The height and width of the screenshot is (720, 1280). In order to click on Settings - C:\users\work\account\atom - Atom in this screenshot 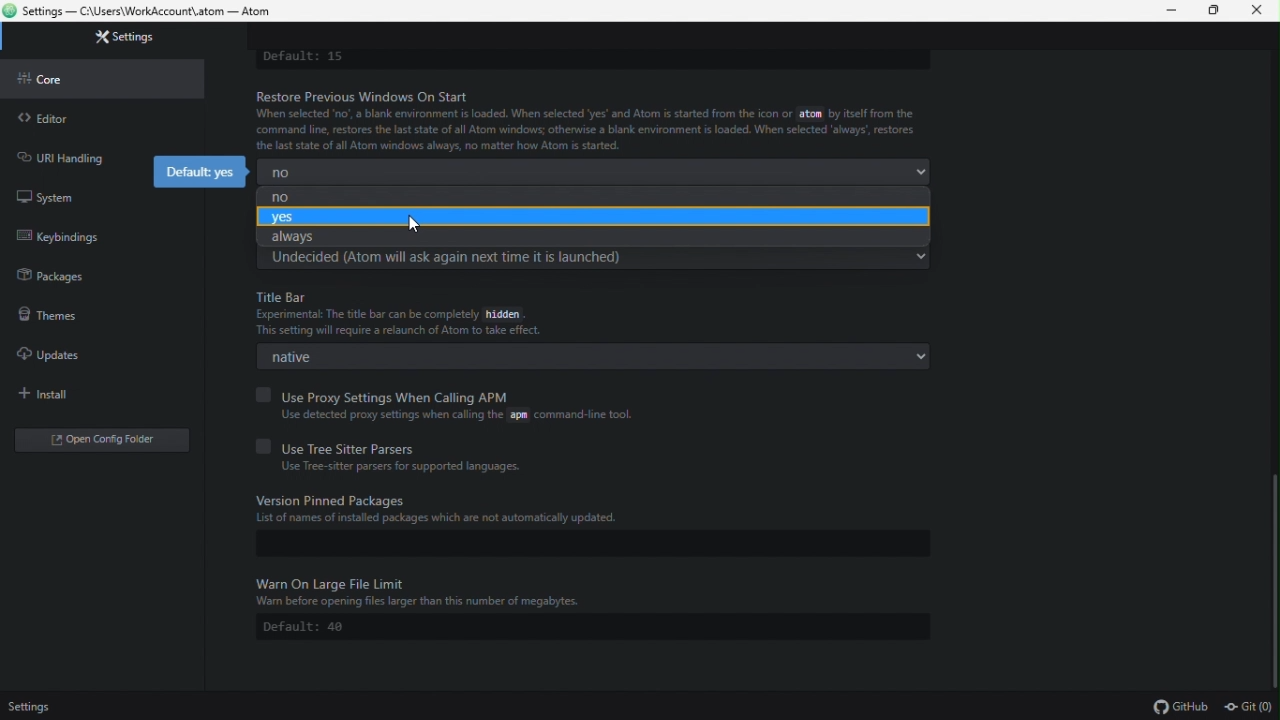, I will do `click(159, 12)`.